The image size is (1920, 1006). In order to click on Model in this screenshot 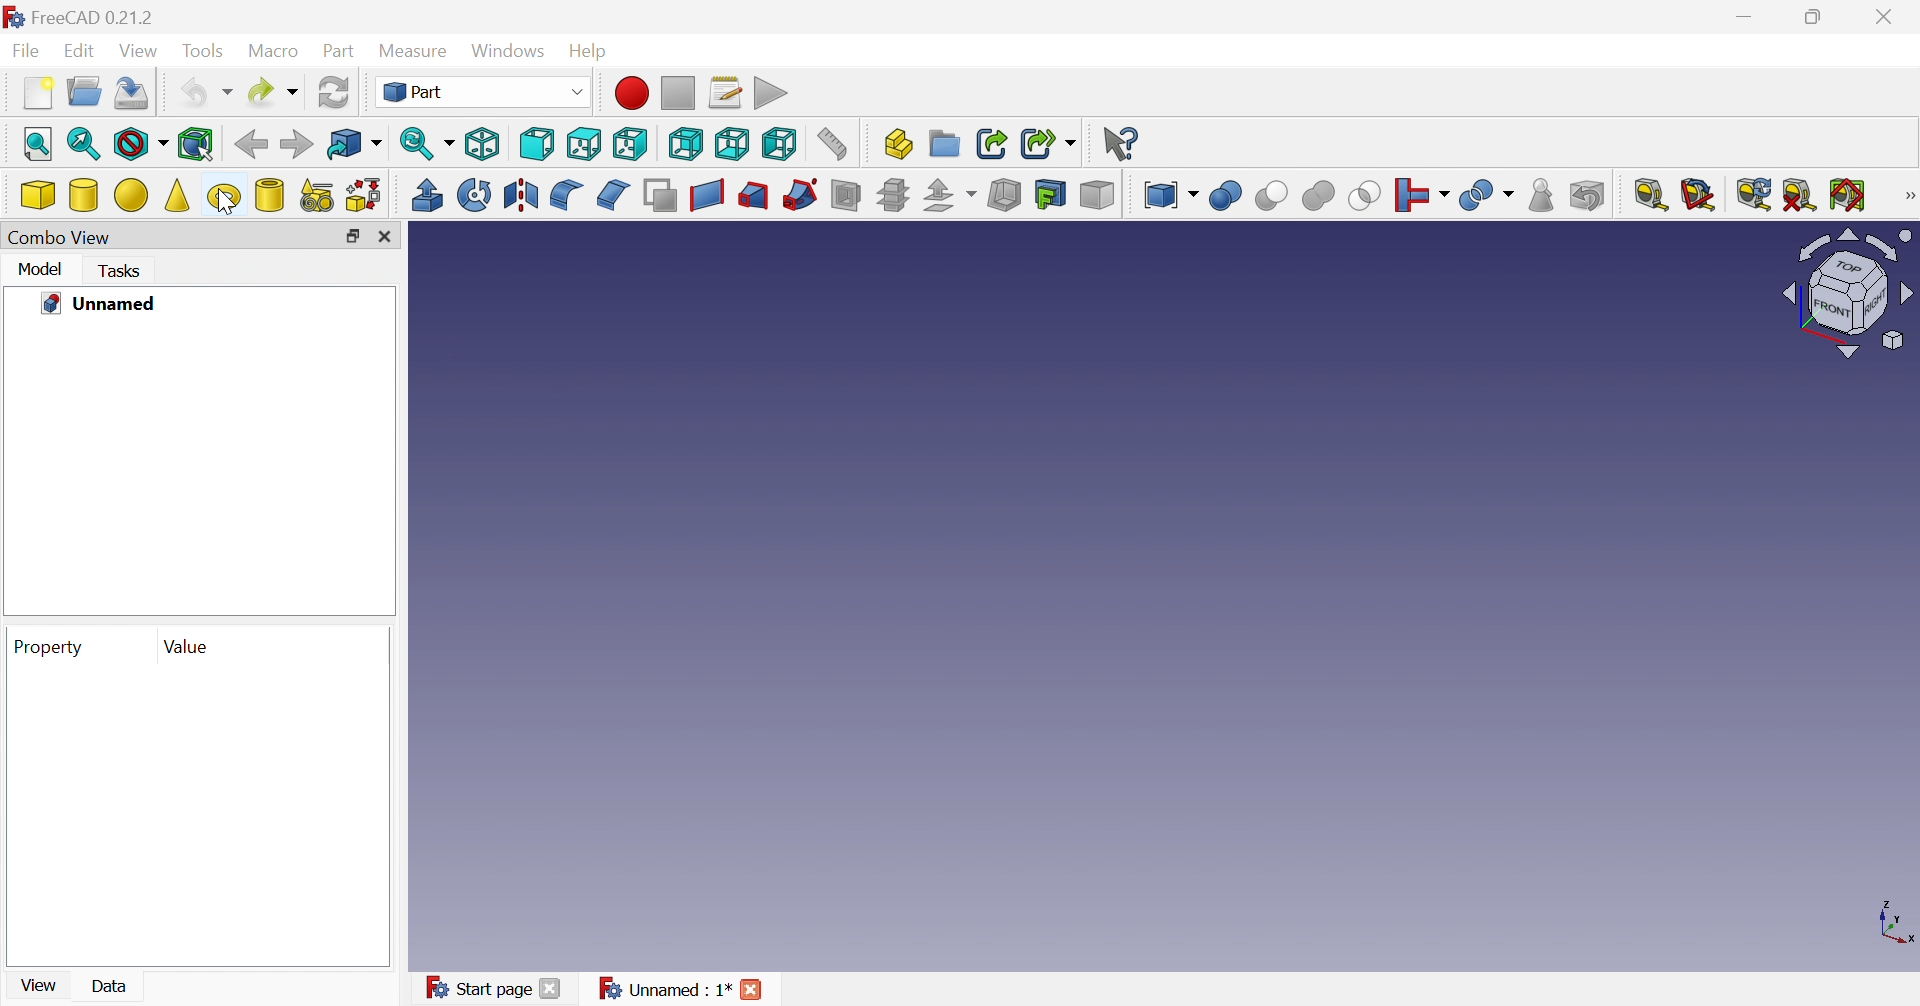, I will do `click(39, 268)`.